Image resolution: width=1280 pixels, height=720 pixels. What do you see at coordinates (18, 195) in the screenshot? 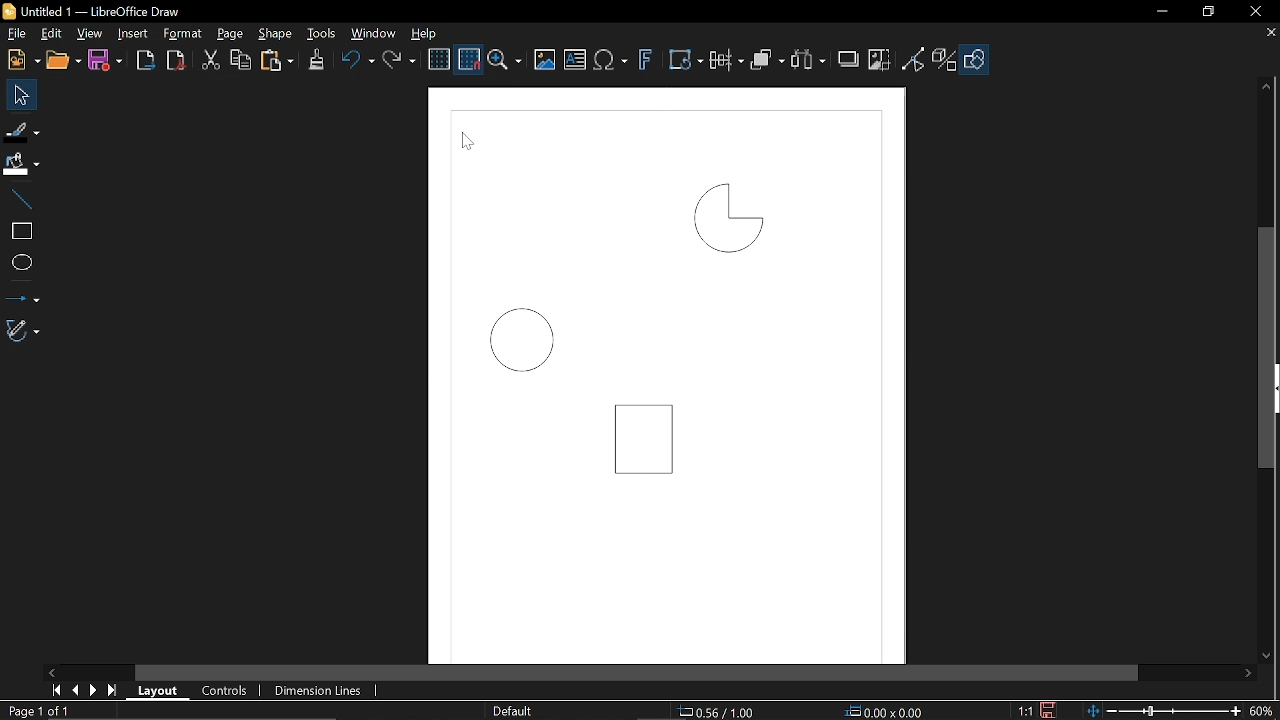
I see `Line` at bounding box center [18, 195].